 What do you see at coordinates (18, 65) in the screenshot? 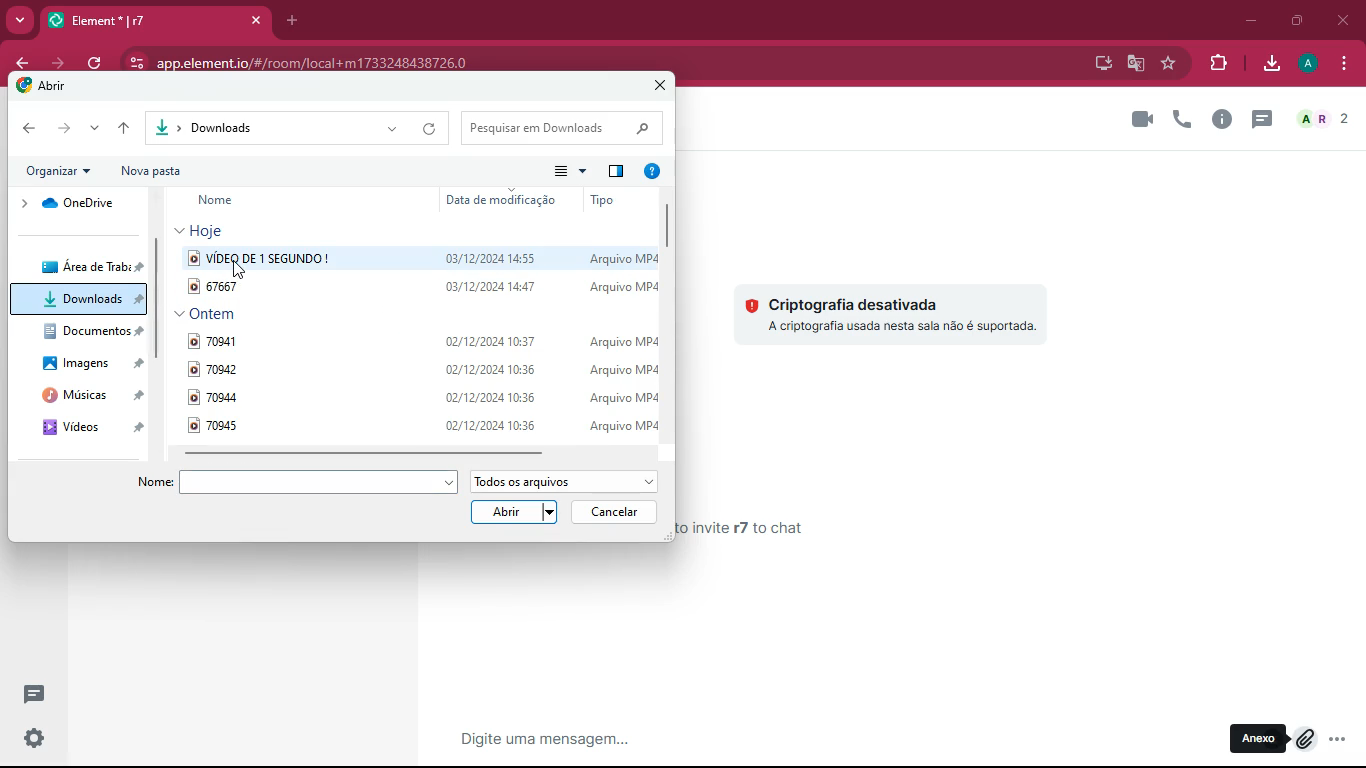
I see `back` at bounding box center [18, 65].